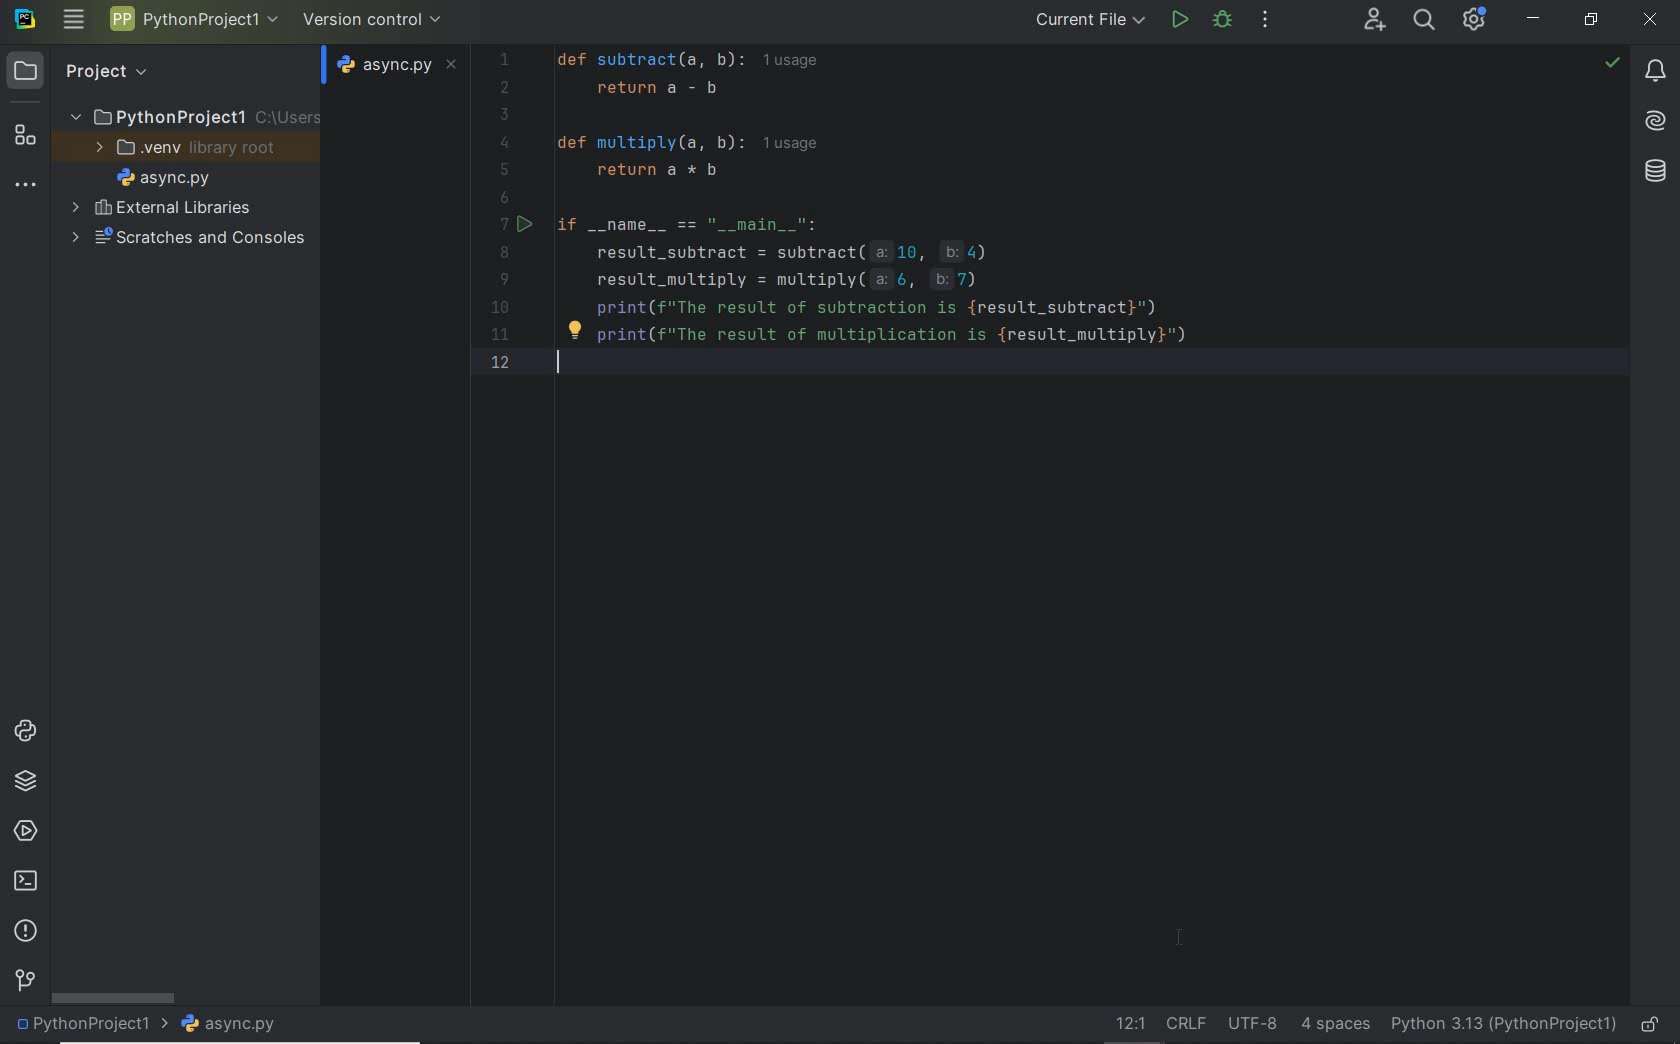  I want to click on terminal, so click(26, 882).